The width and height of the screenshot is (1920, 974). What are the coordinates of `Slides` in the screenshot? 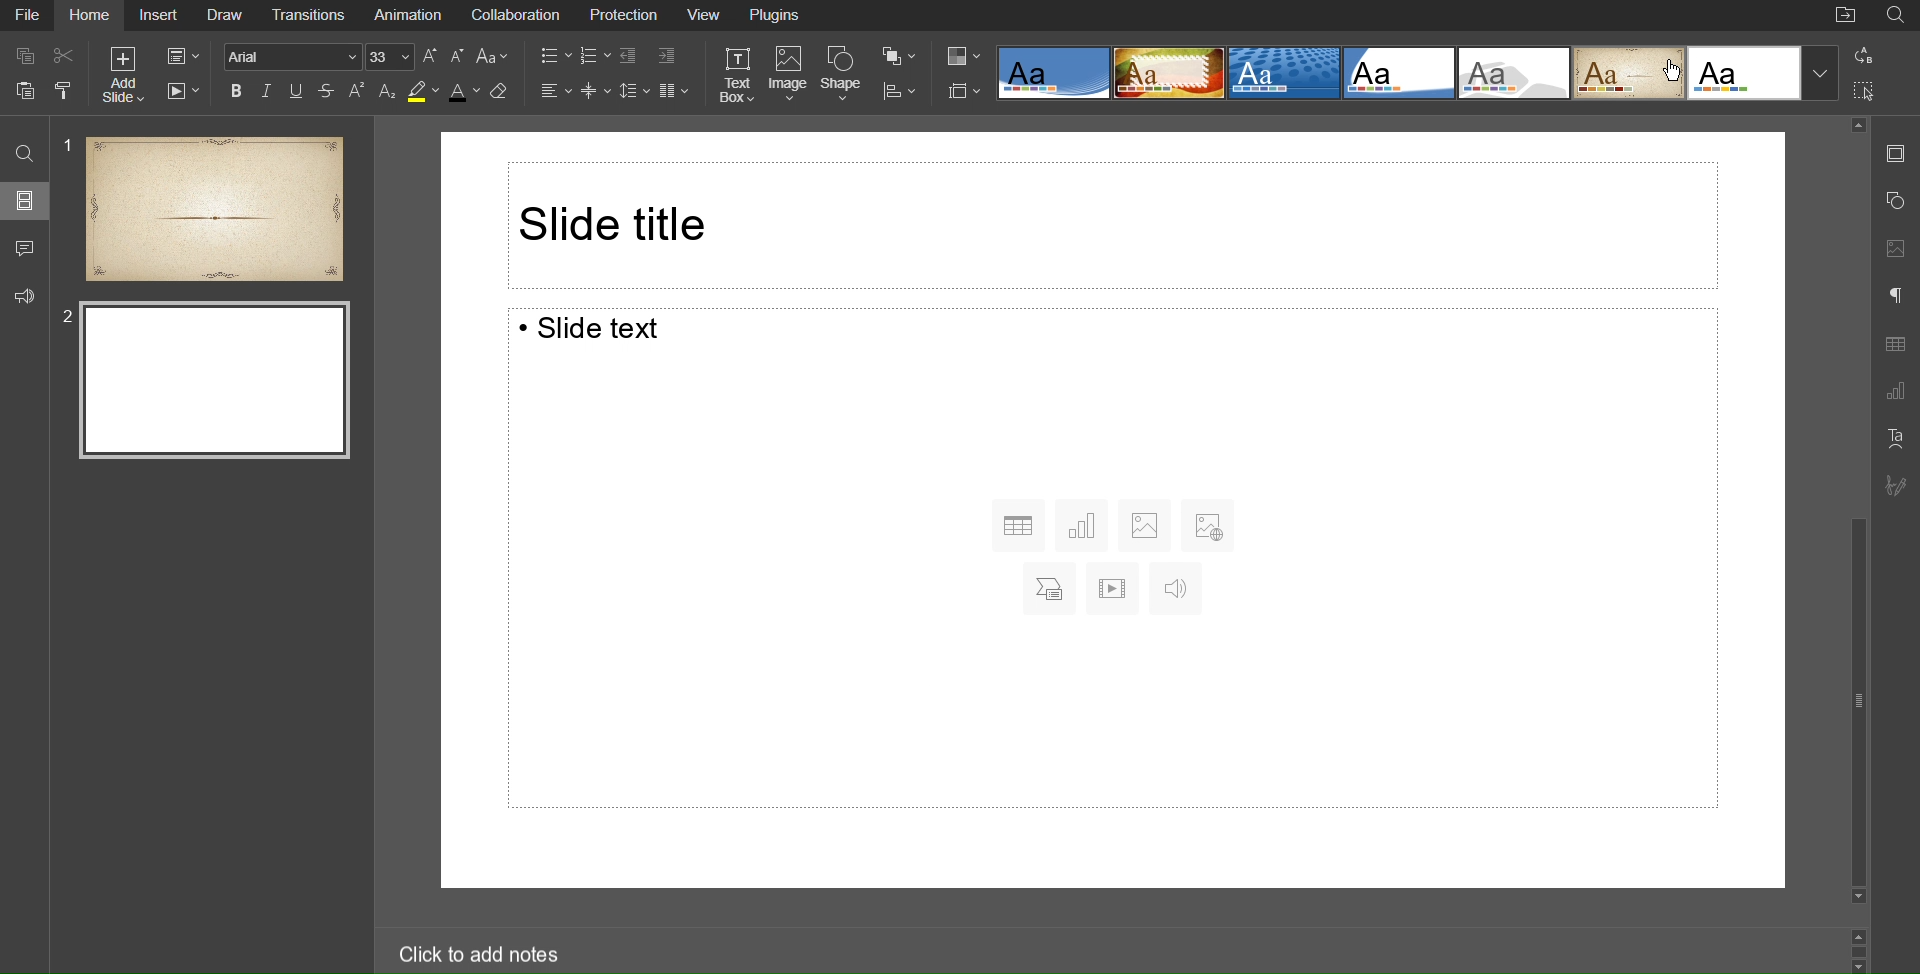 It's located at (24, 200).